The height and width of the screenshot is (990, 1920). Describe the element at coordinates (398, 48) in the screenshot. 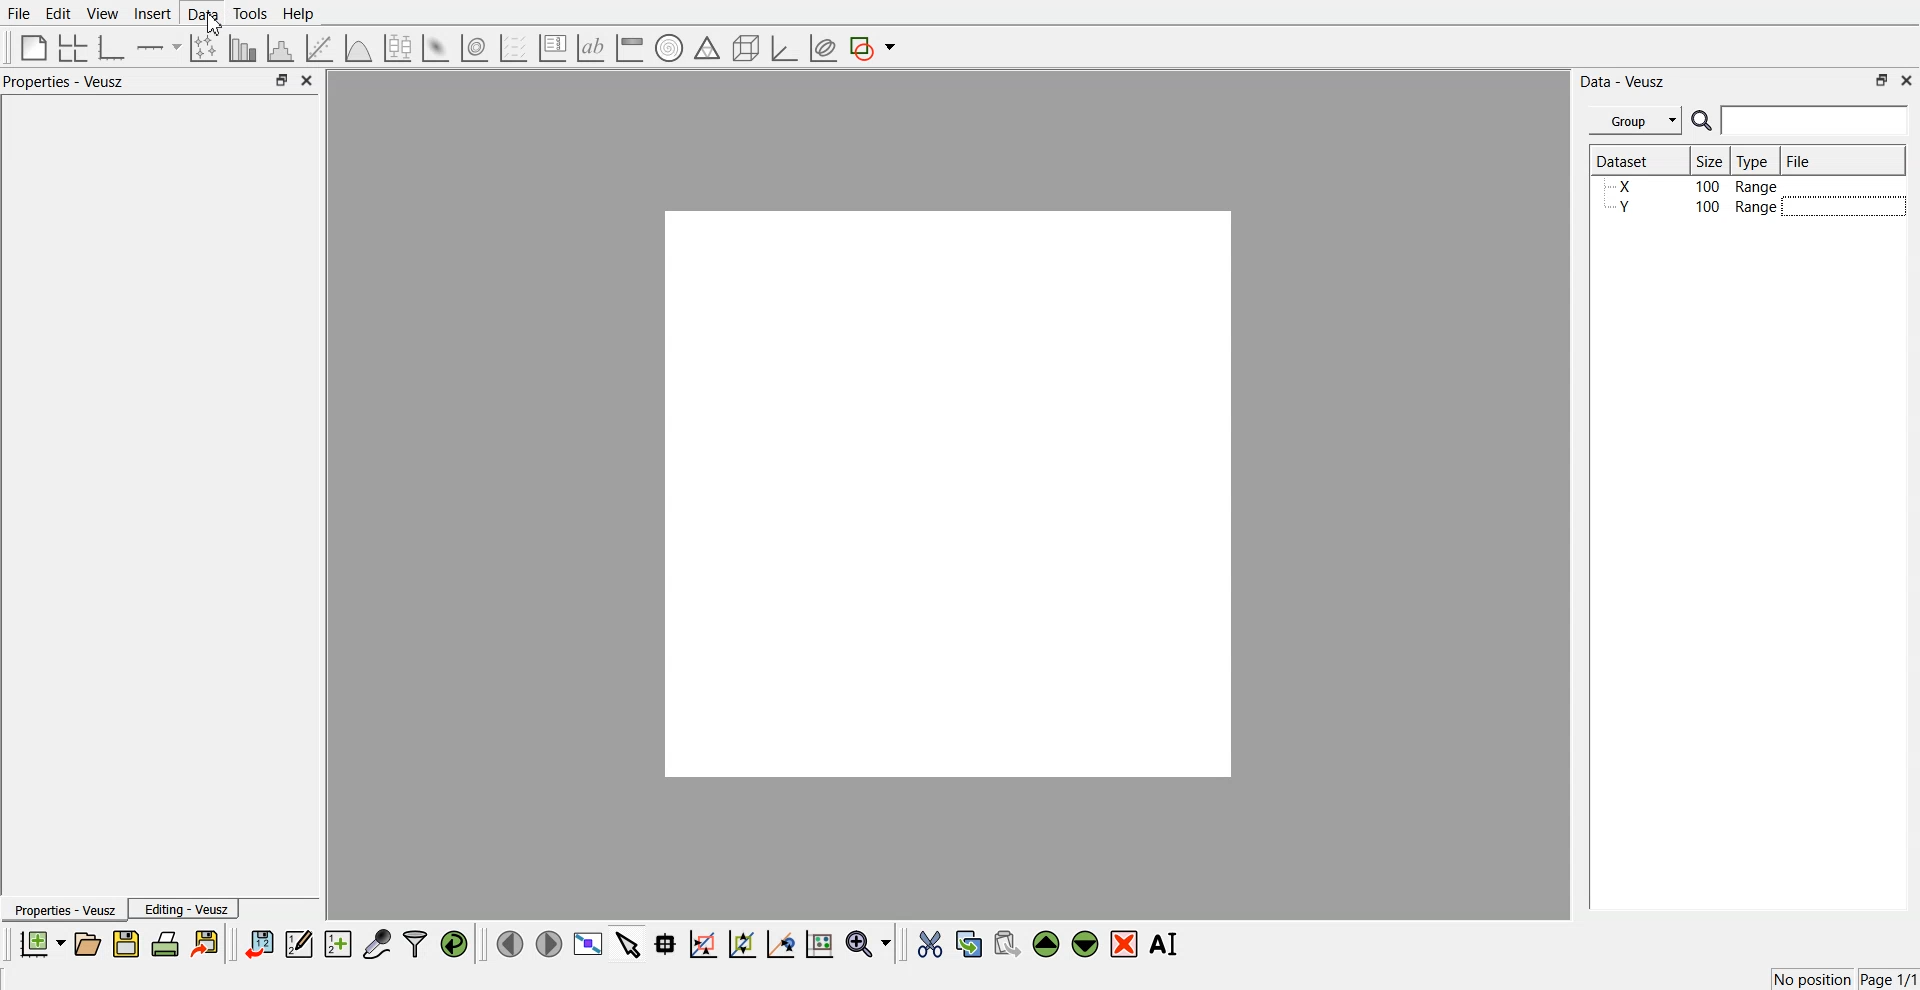

I see `Plot box plots` at that location.